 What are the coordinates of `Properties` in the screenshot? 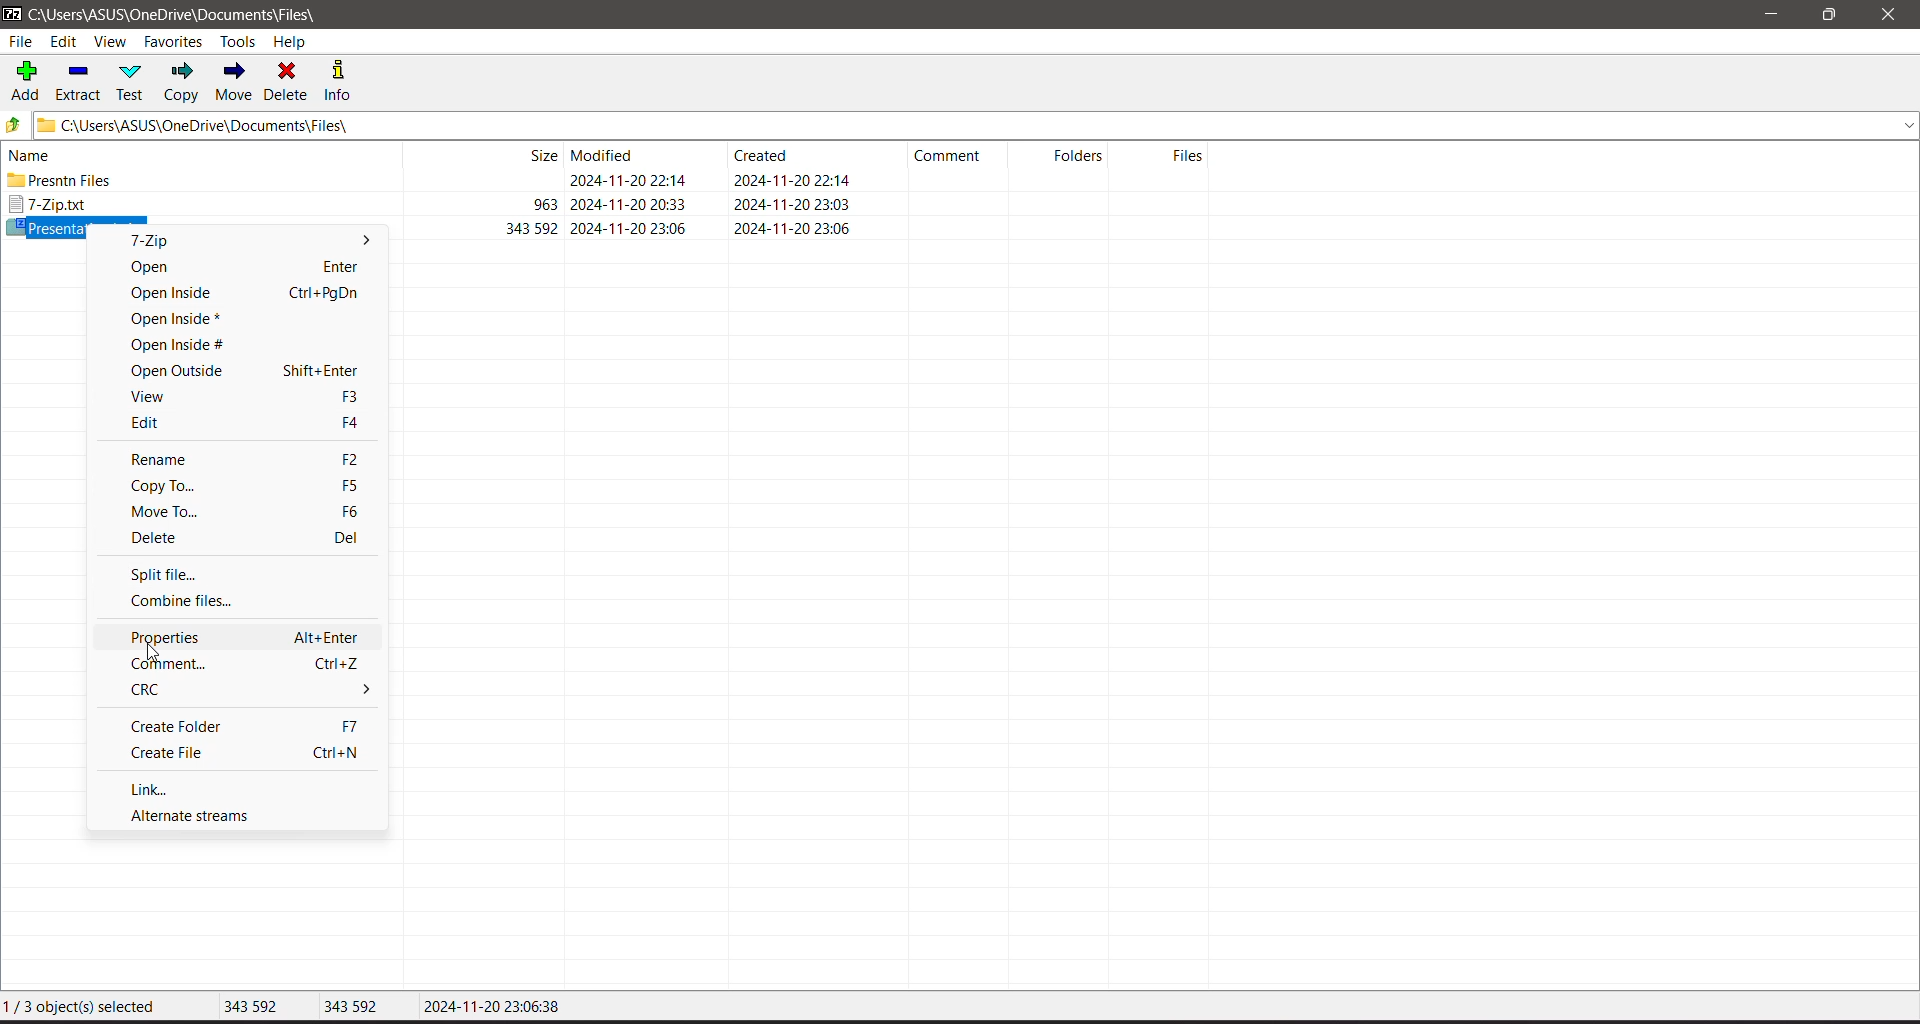 It's located at (241, 636).